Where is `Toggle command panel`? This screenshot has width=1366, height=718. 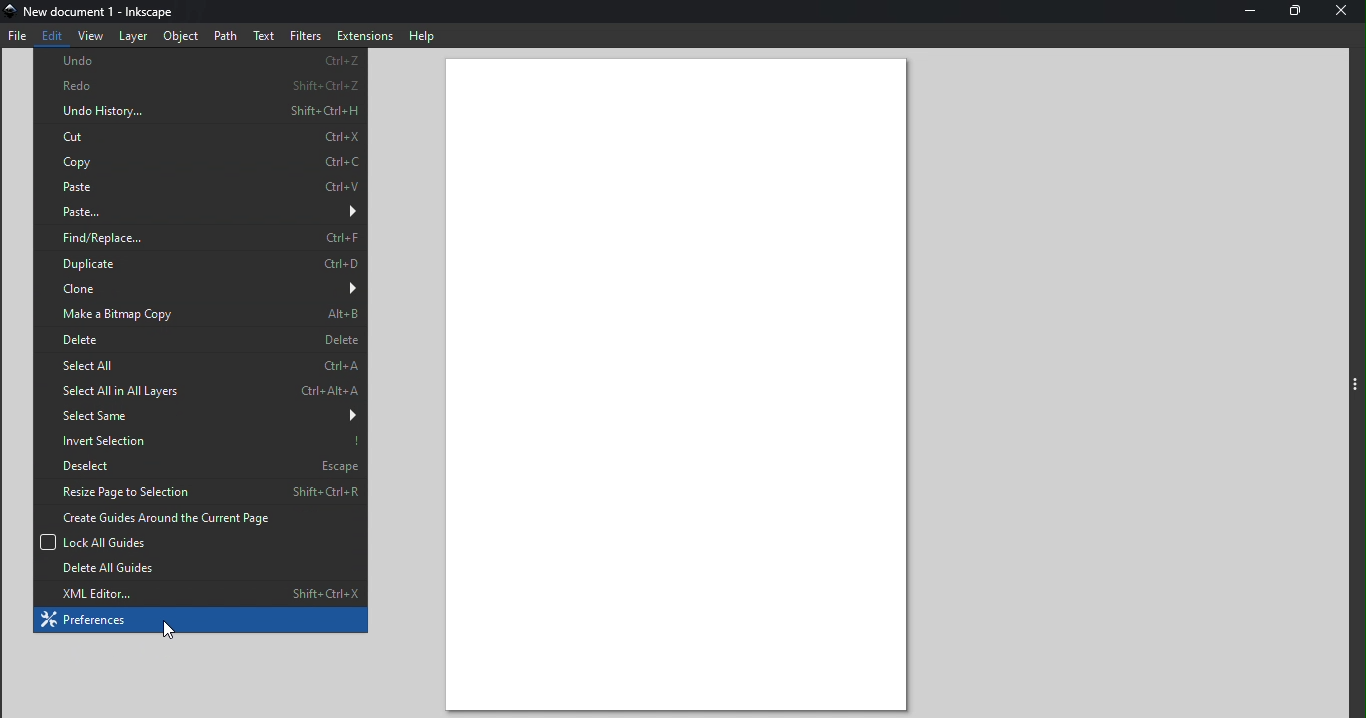
Toggle command panel is located at coordinates (1355, 383).